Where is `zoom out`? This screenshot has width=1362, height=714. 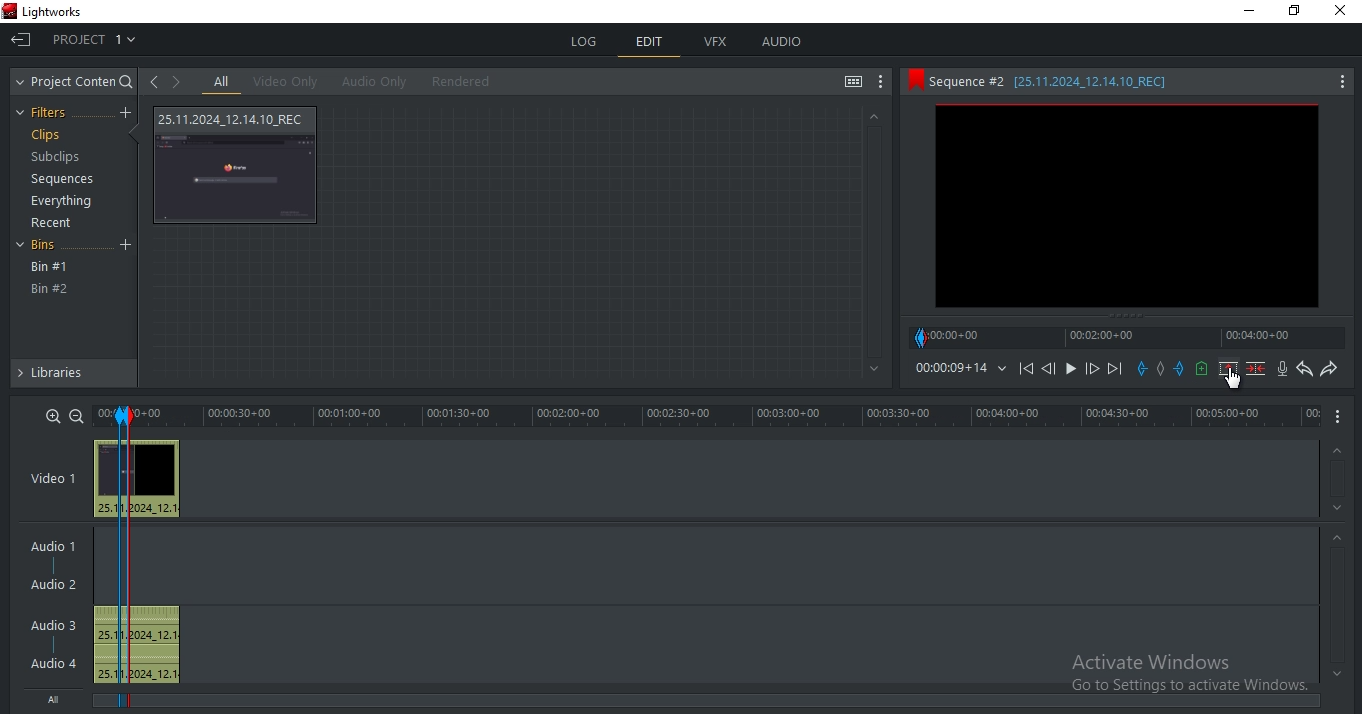
zoom out is located at coordinates (76, 415).